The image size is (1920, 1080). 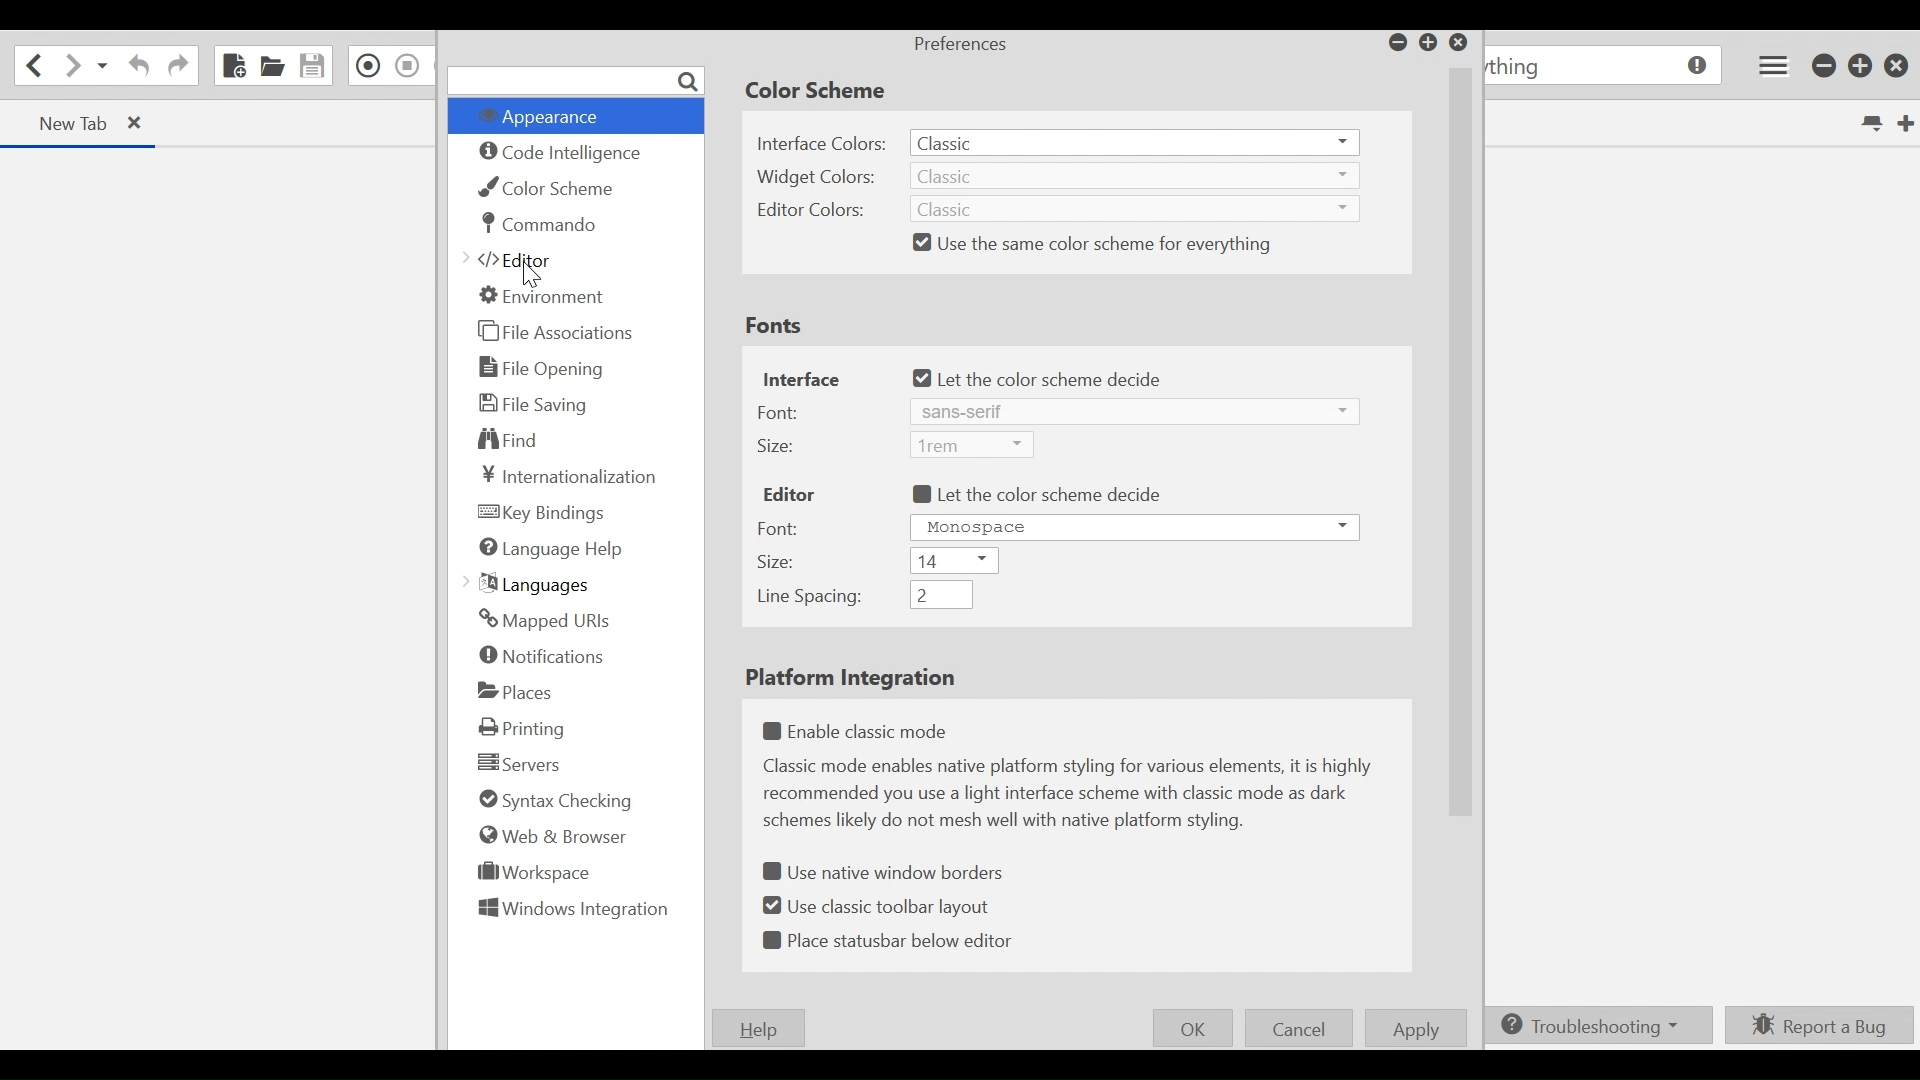 I want to click on  Report a Bug, so click(x=1818, y=1026).